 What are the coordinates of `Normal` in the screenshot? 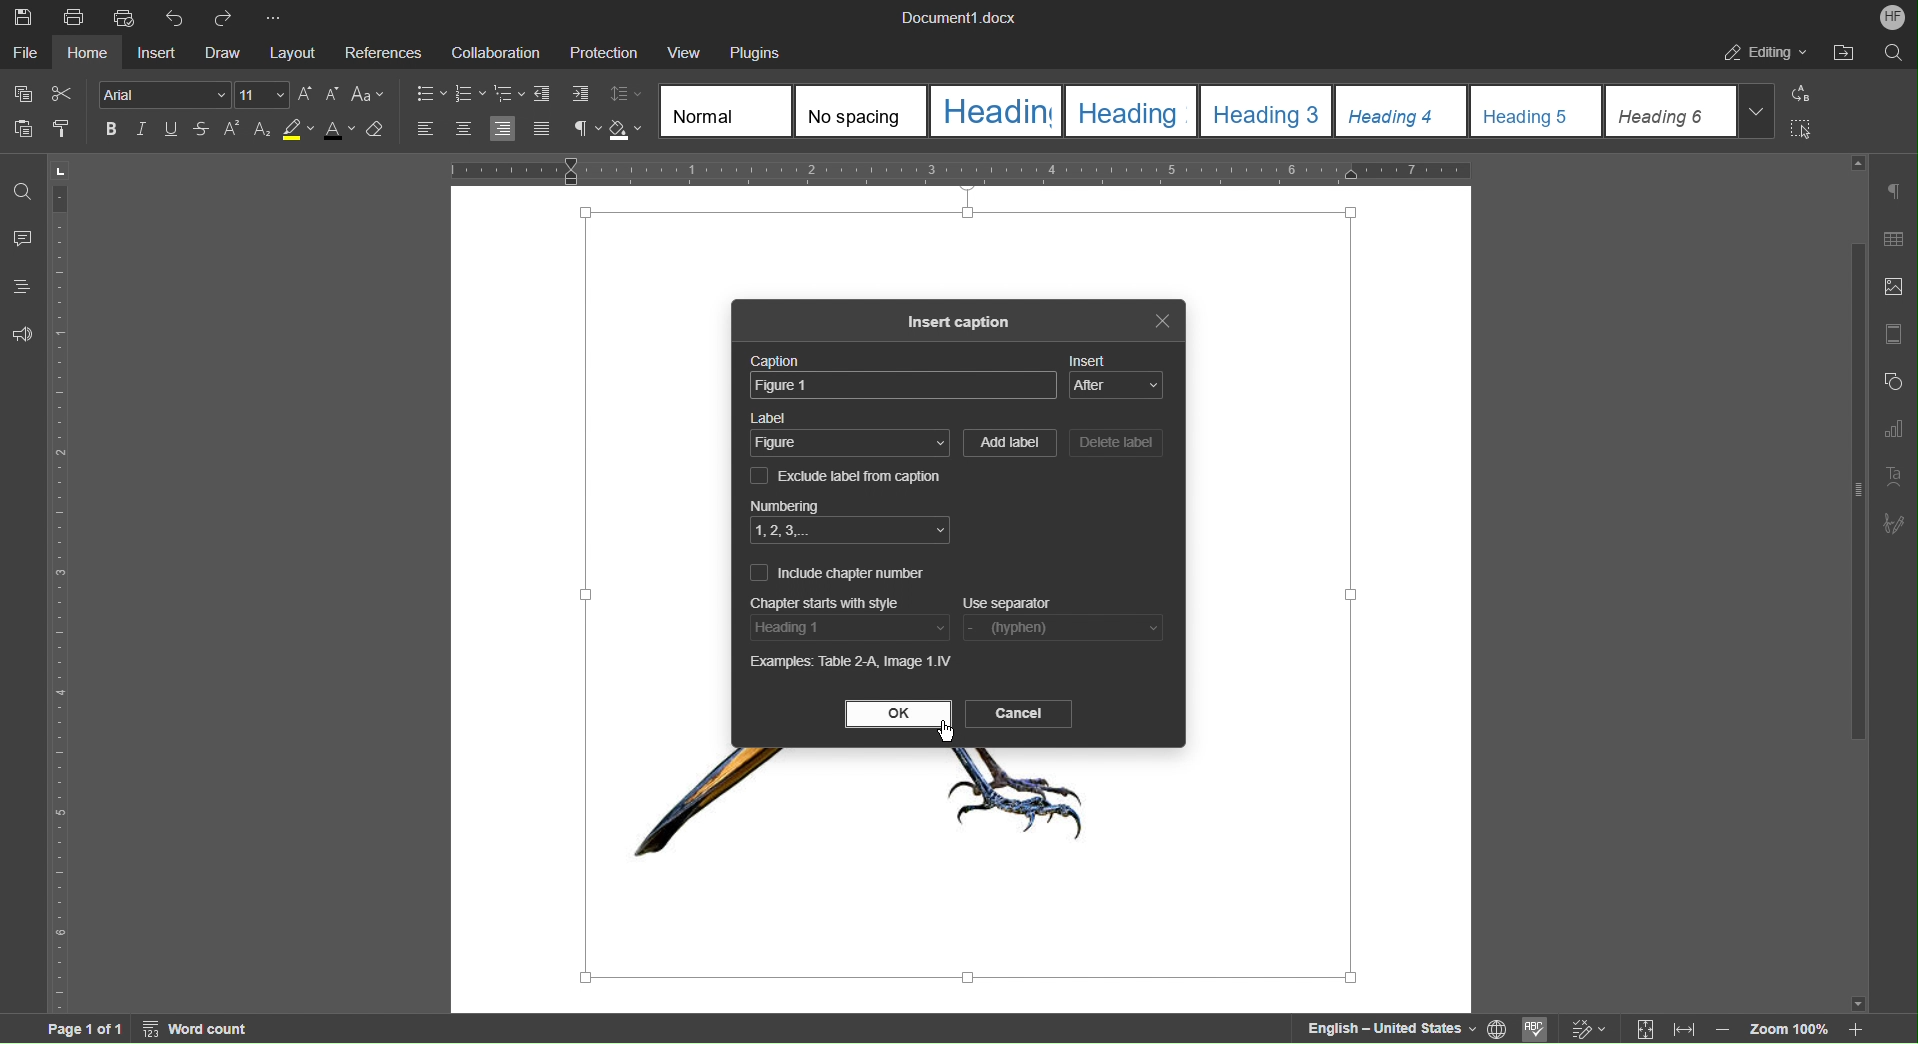 It's located at (727, 110).